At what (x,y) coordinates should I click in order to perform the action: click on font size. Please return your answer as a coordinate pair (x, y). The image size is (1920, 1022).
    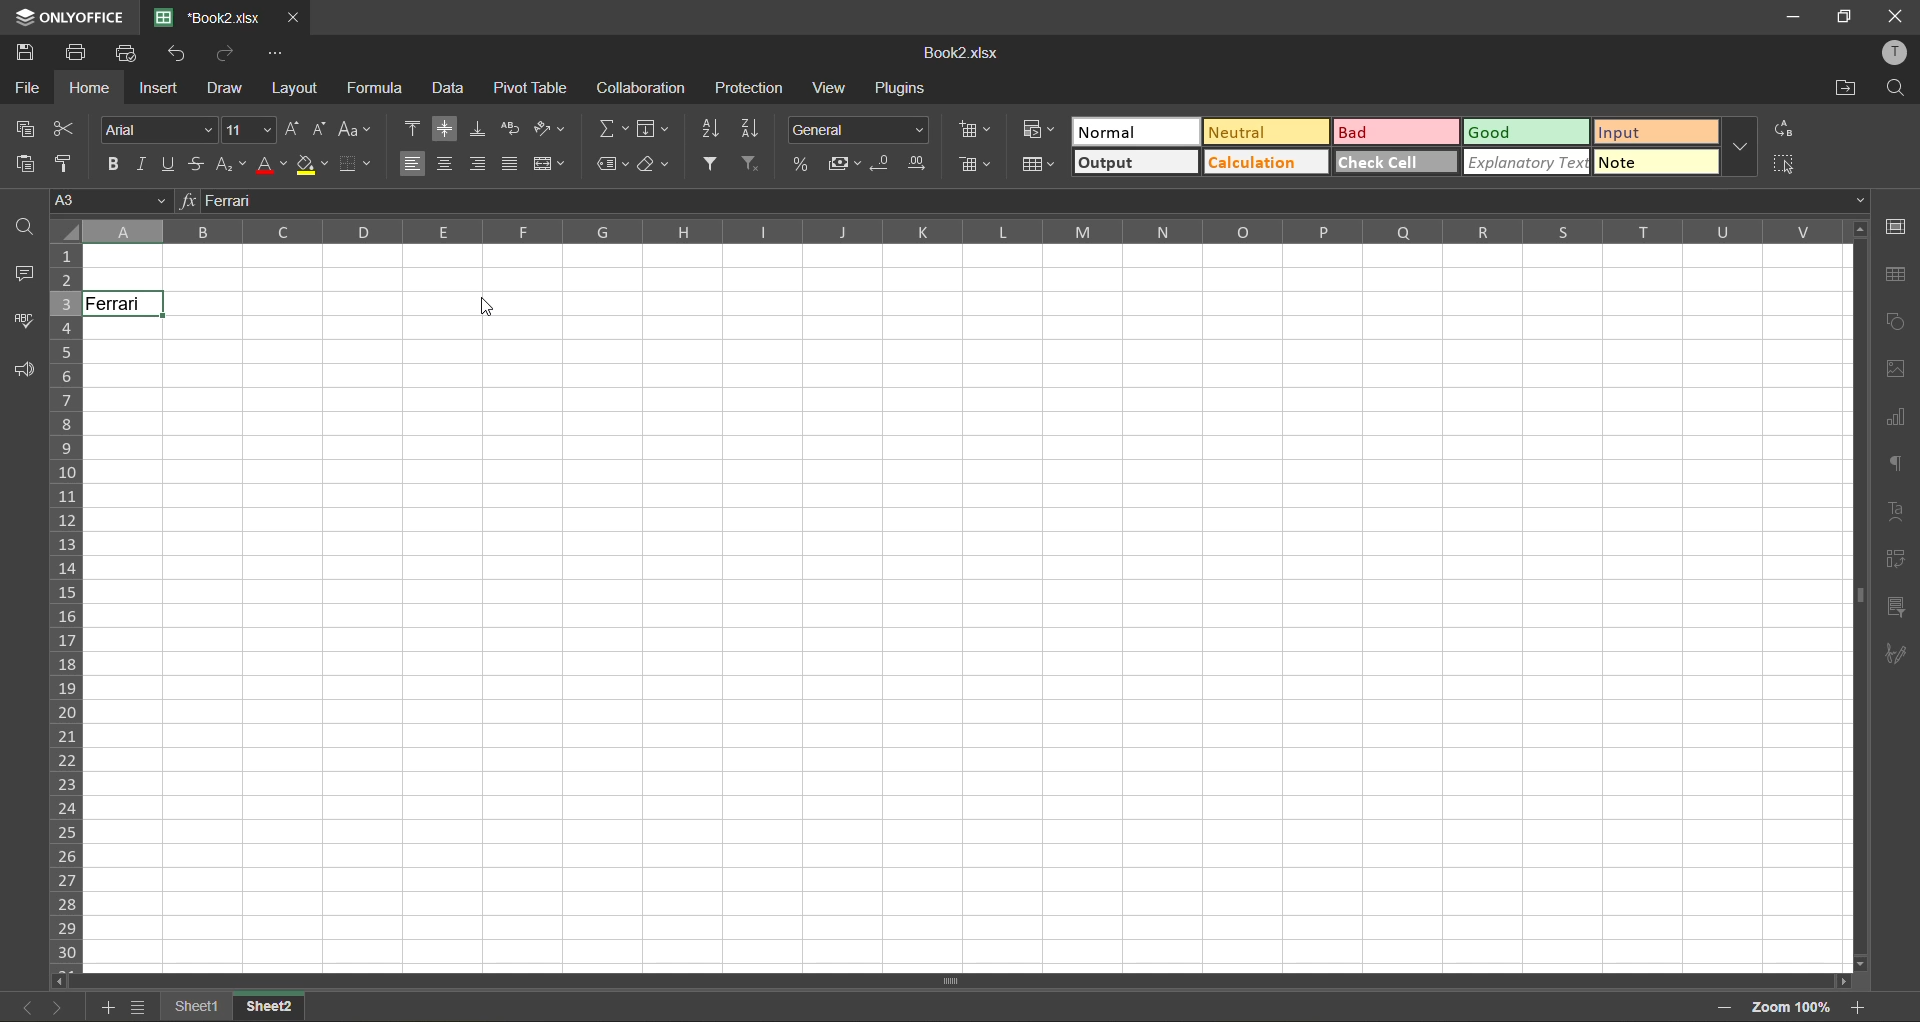
    Looking at the image, I should click on (248, 127).